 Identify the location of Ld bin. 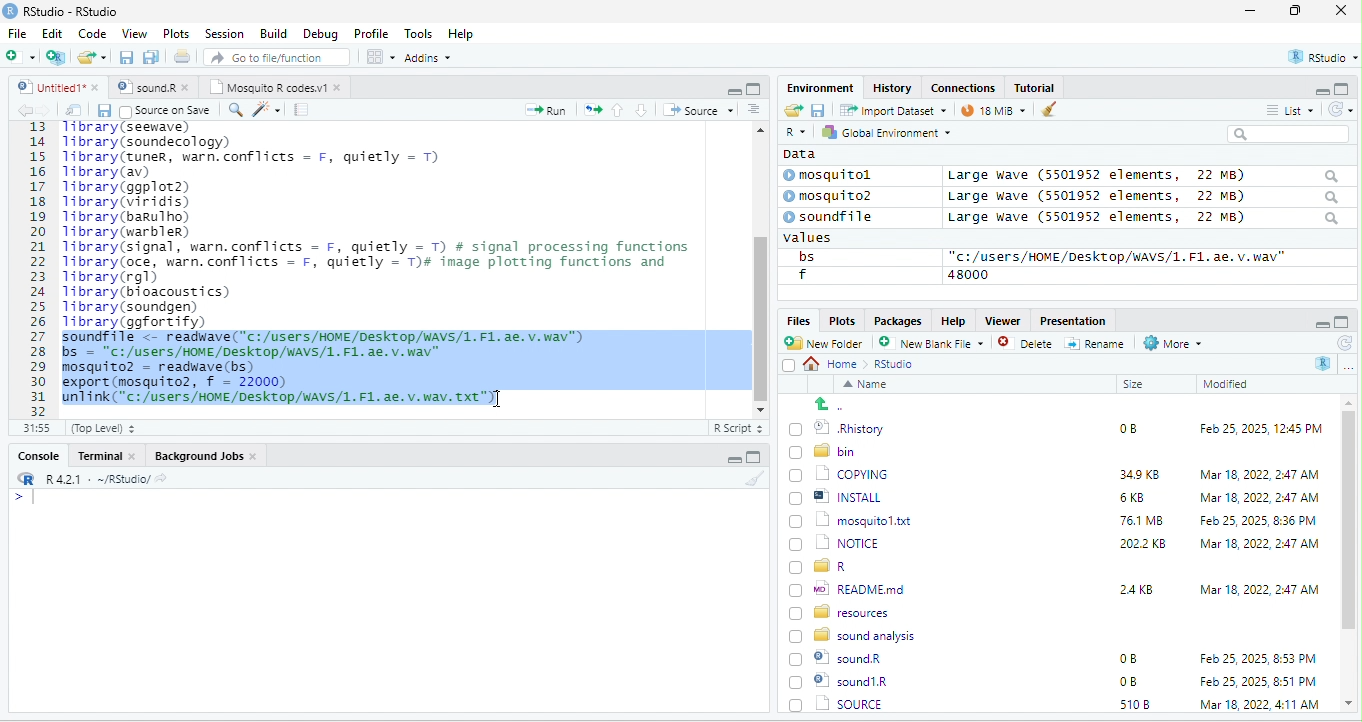
(825, 450).